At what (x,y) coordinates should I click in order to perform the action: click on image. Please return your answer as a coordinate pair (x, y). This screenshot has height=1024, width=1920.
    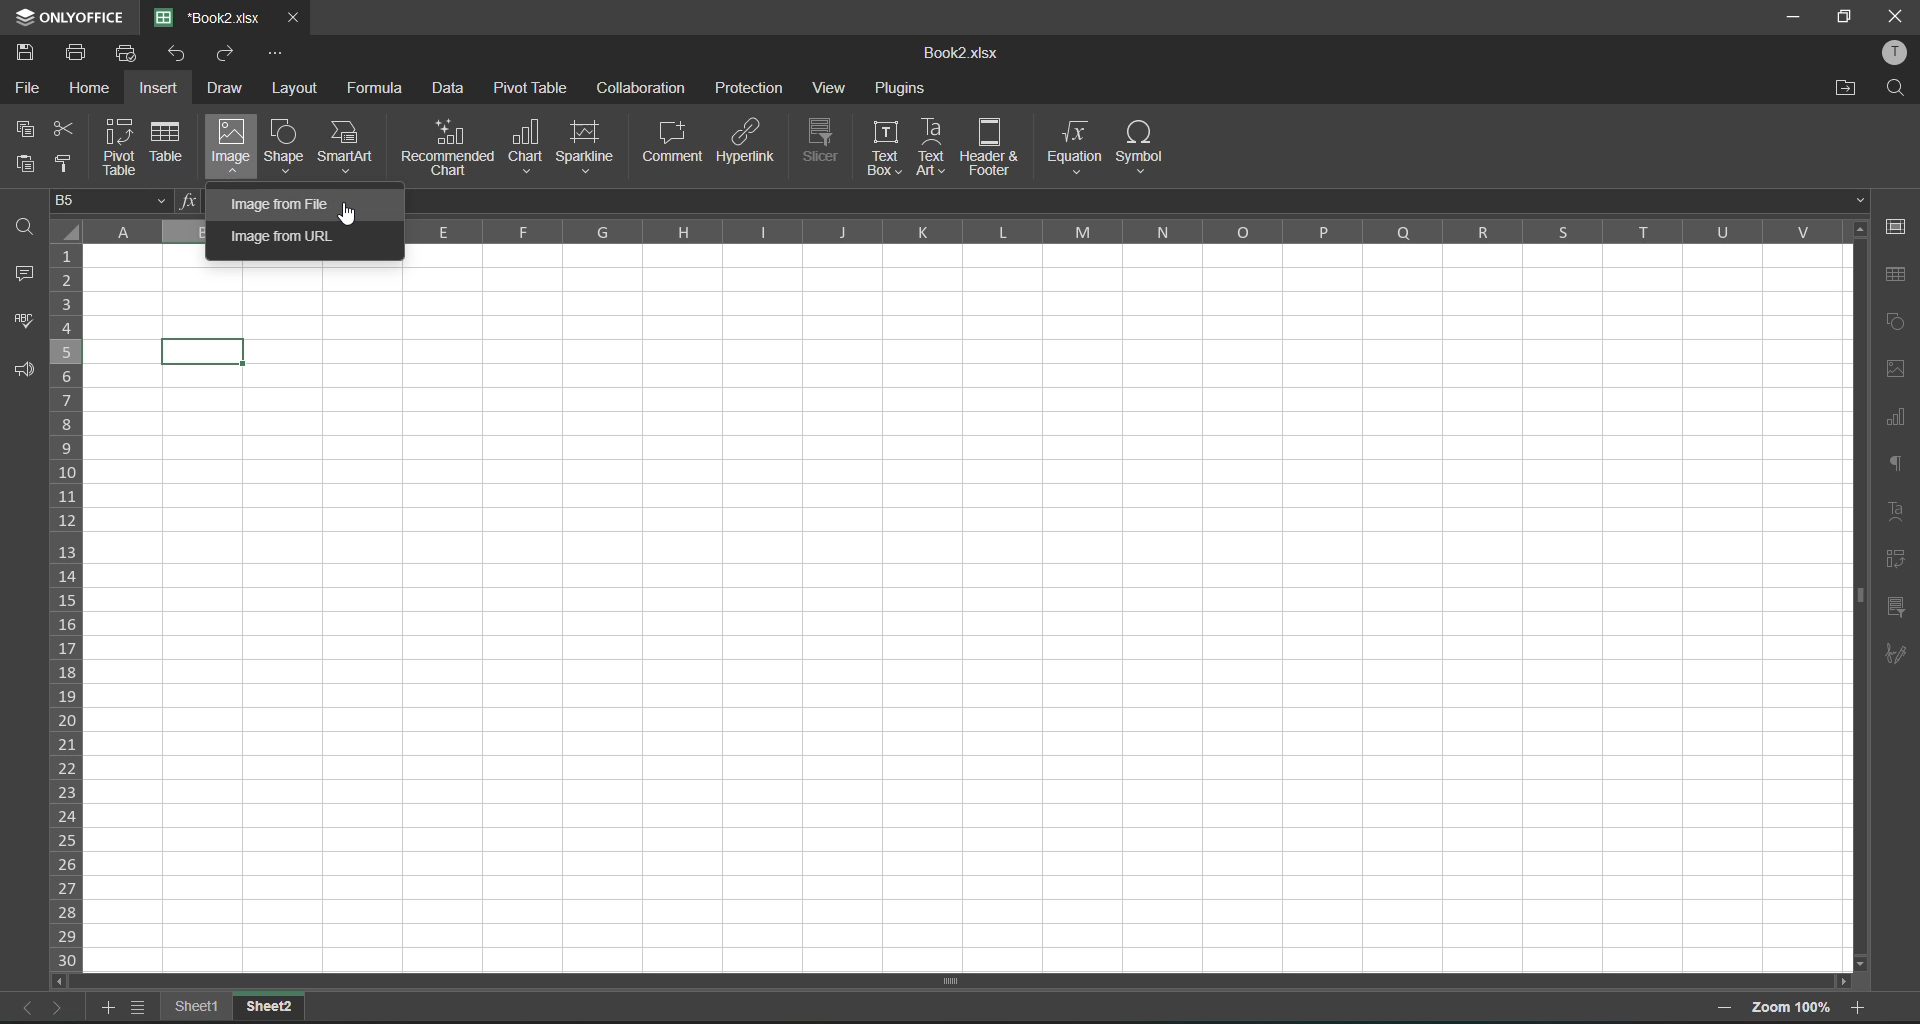
    Looking at the image, I should click on (229, 143).